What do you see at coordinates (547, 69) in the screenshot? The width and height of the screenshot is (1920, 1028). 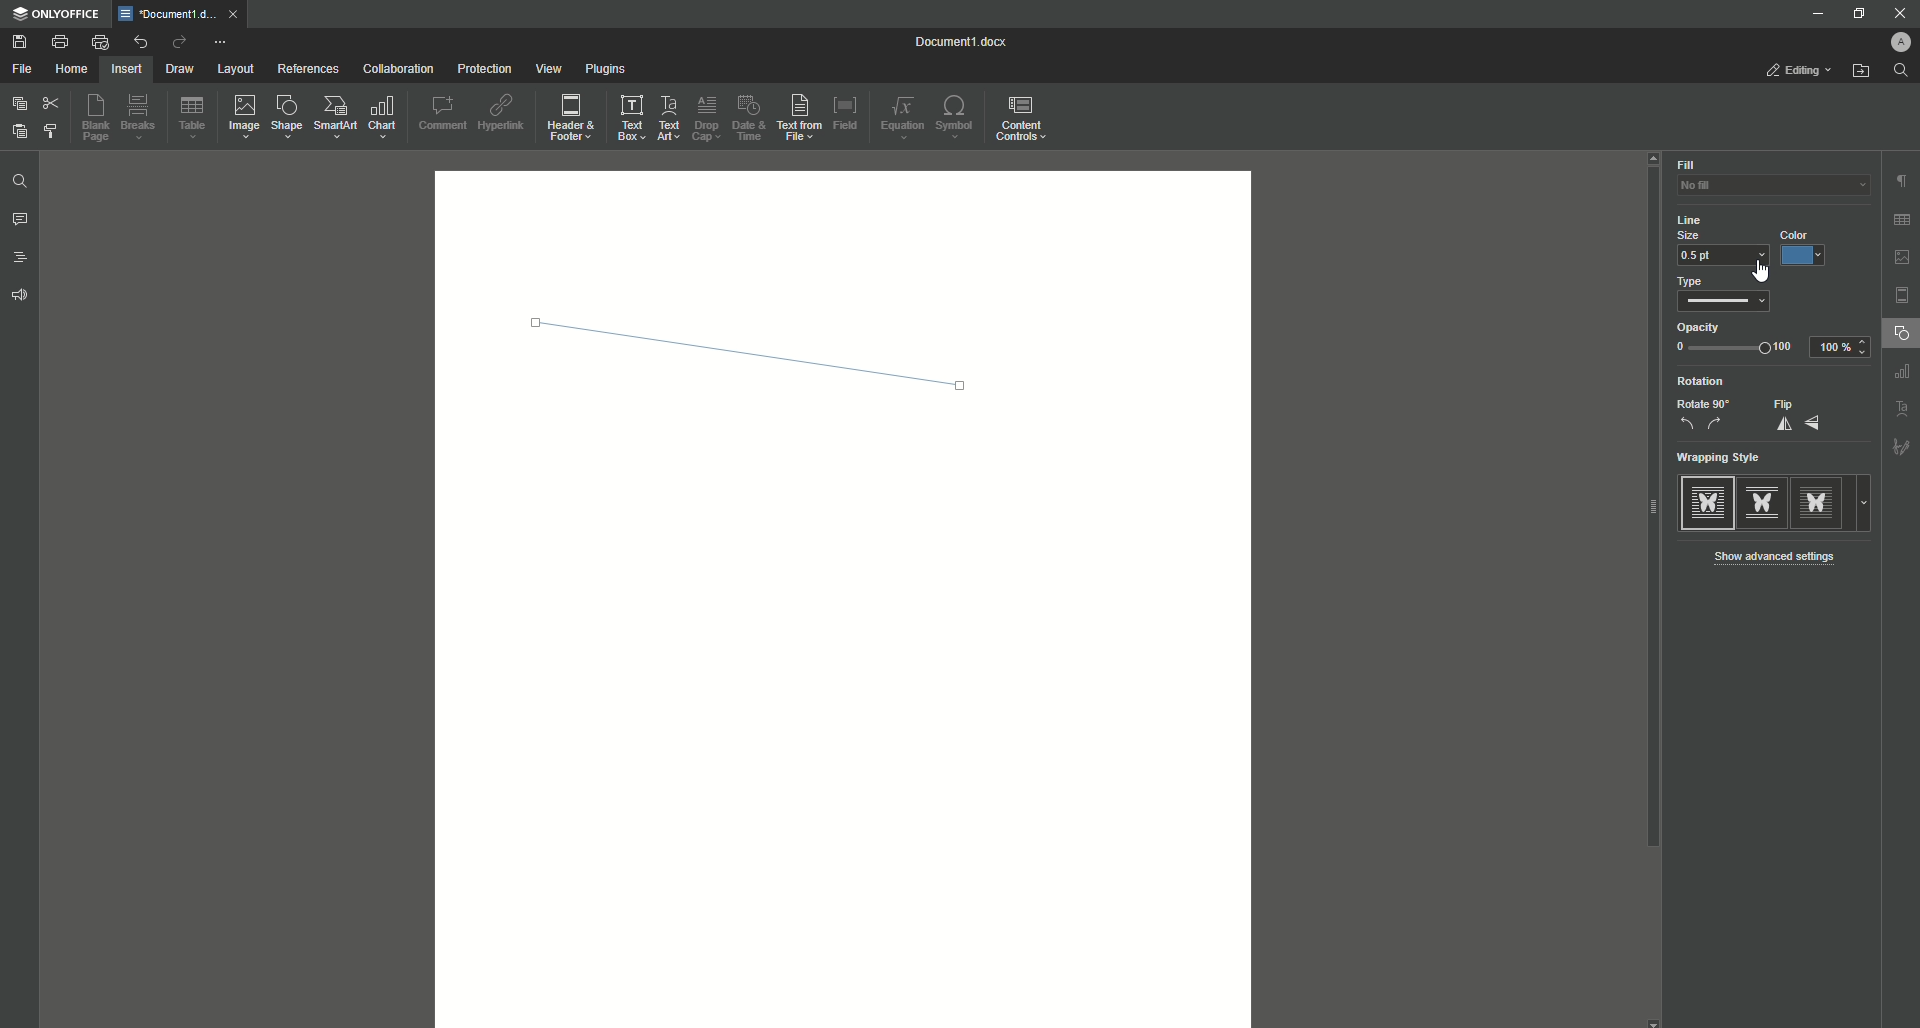 I see `View` at bounding box center [547, 69].